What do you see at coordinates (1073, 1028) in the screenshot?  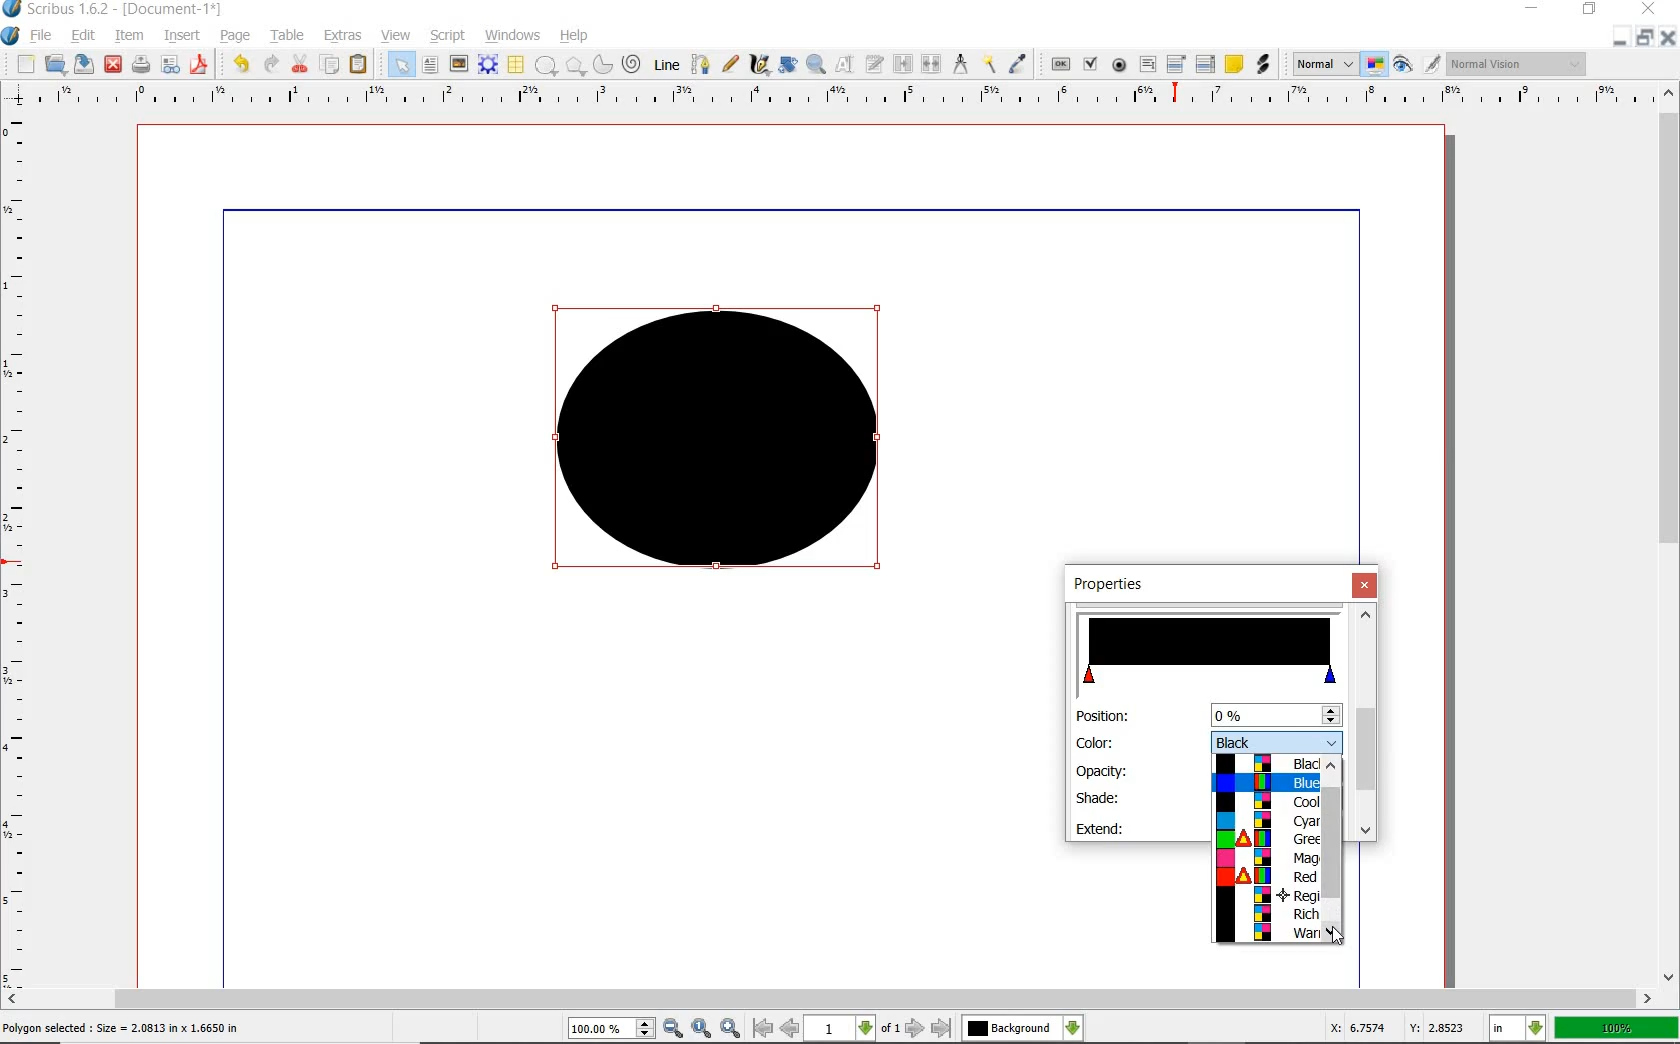 I see `select the current layer` at bounding box center [1073, 1028].